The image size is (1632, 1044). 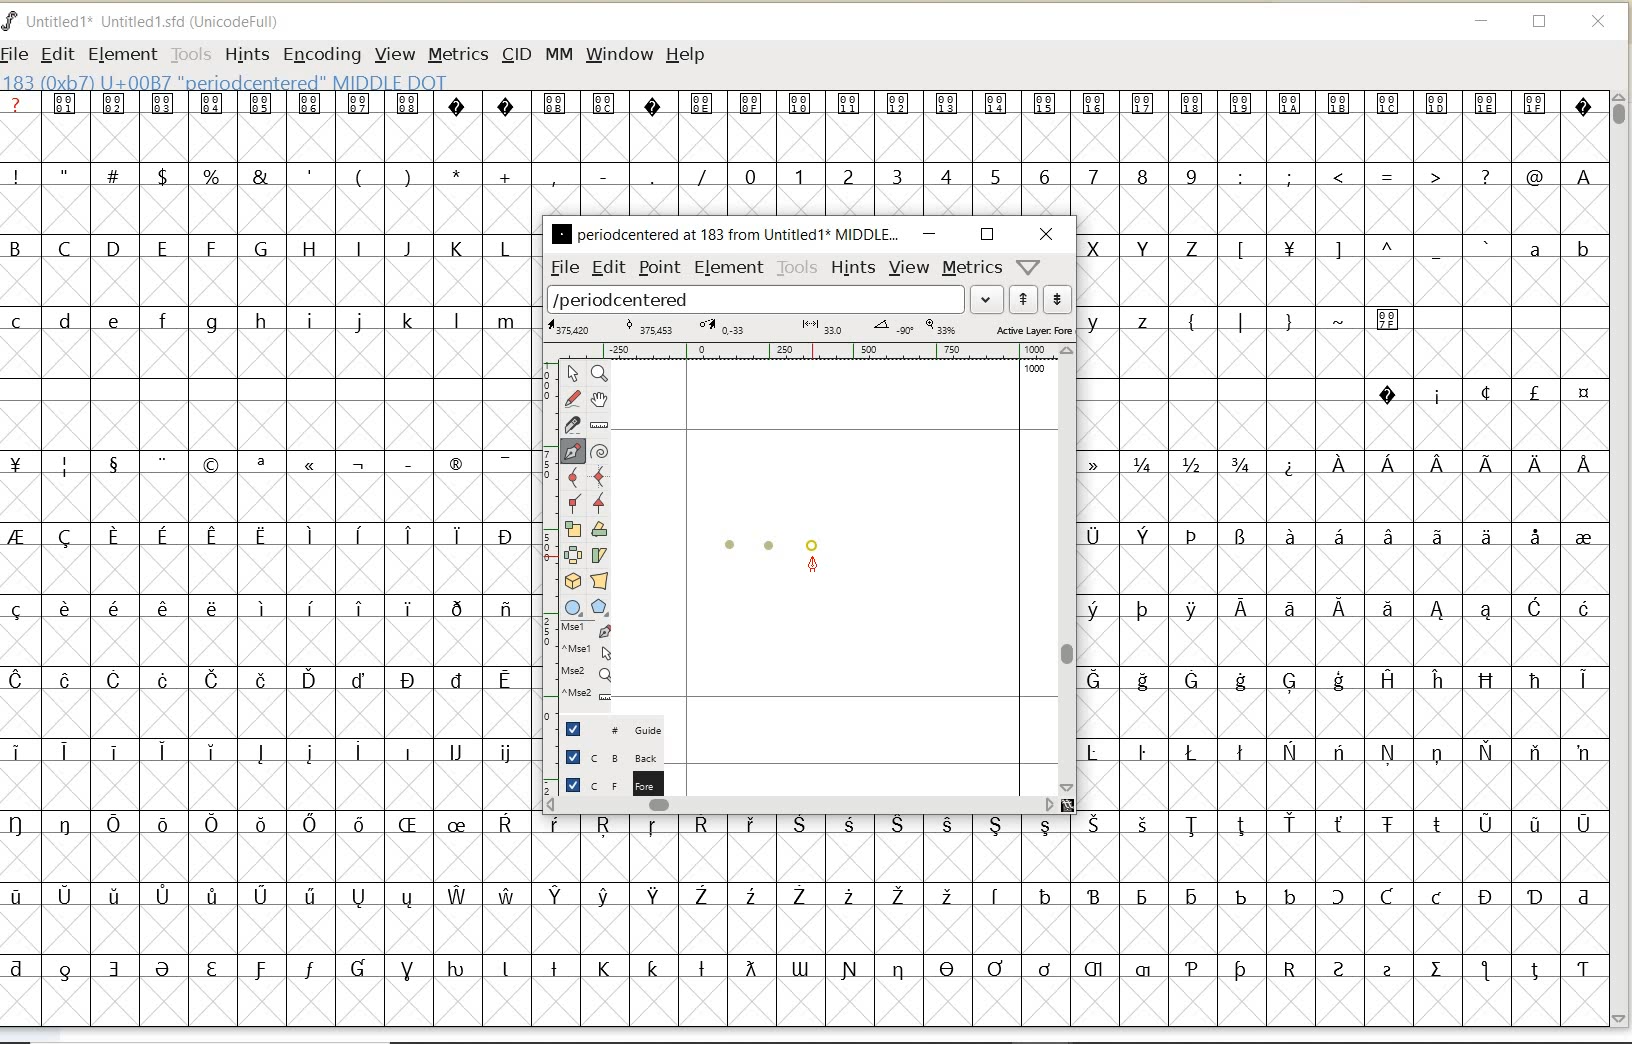 I want to click on FILE, so click(x=17, y=53).